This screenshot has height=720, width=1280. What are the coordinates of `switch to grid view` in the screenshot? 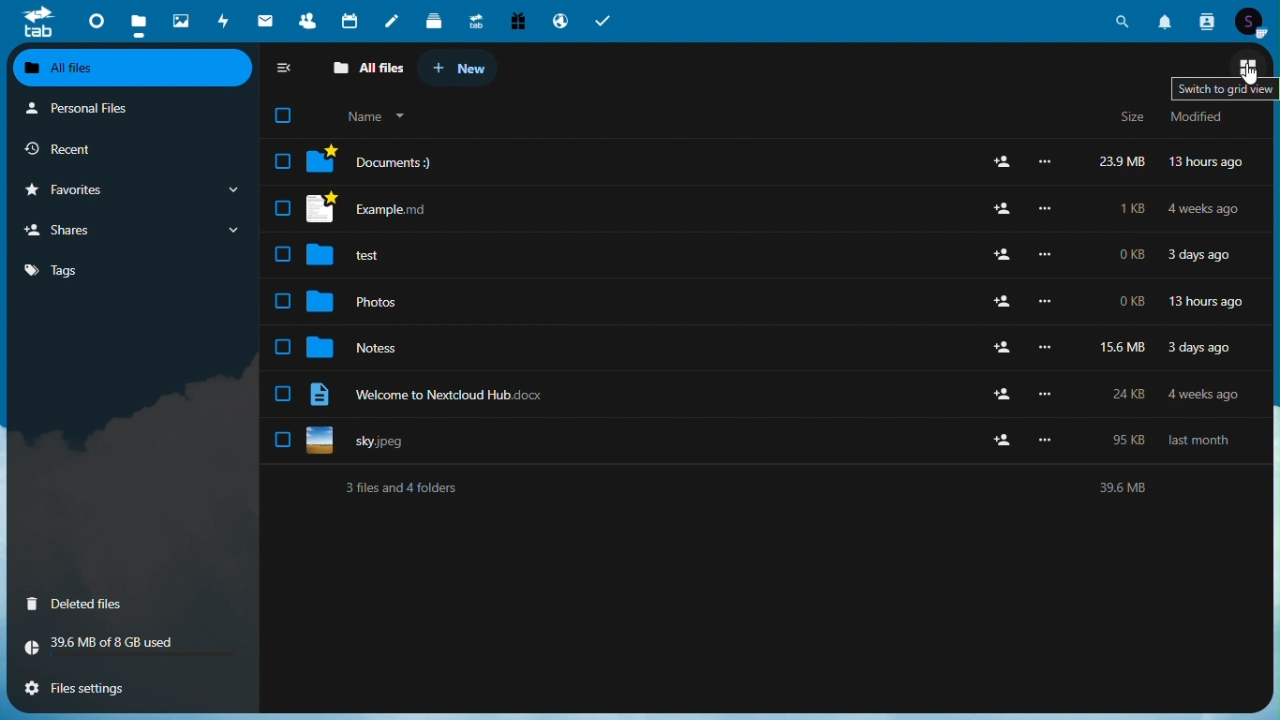 It's located at (1251, 69).